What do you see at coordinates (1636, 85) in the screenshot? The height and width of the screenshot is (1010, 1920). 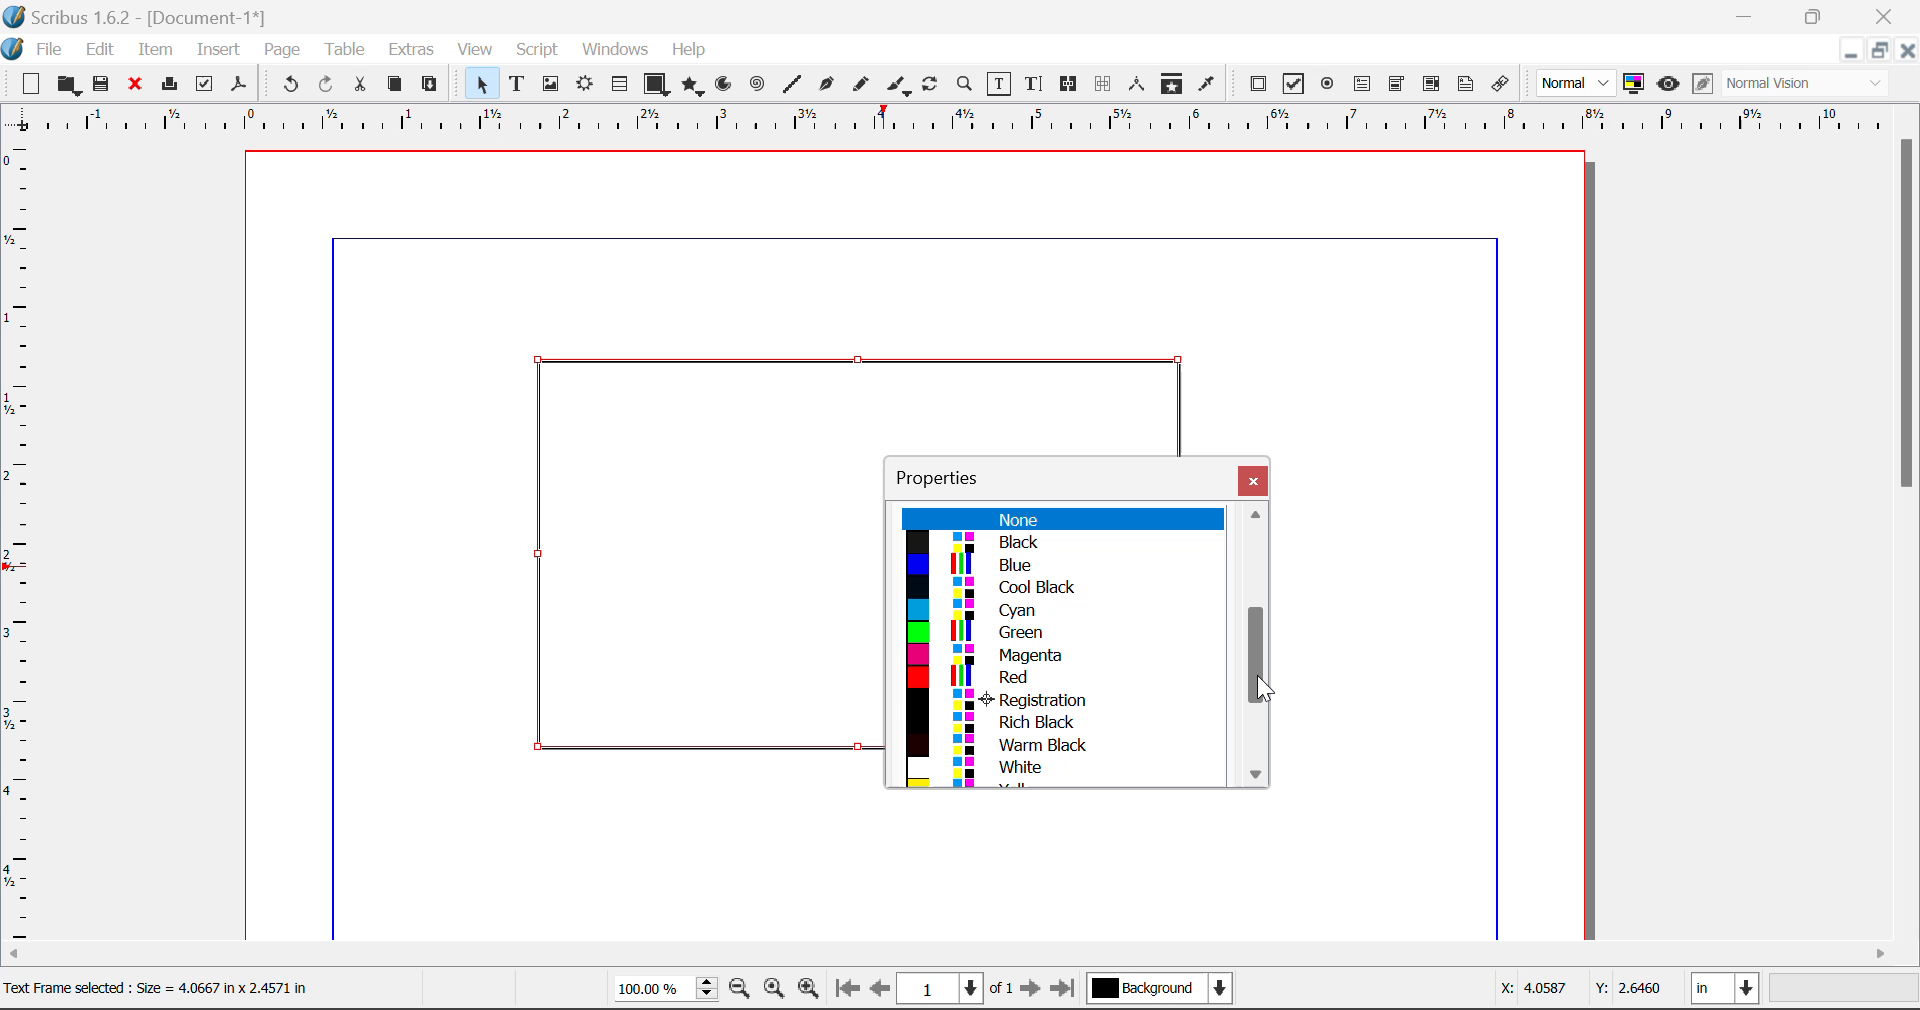 I see `Toggle Color Management` at bounding box center [1636, 85].